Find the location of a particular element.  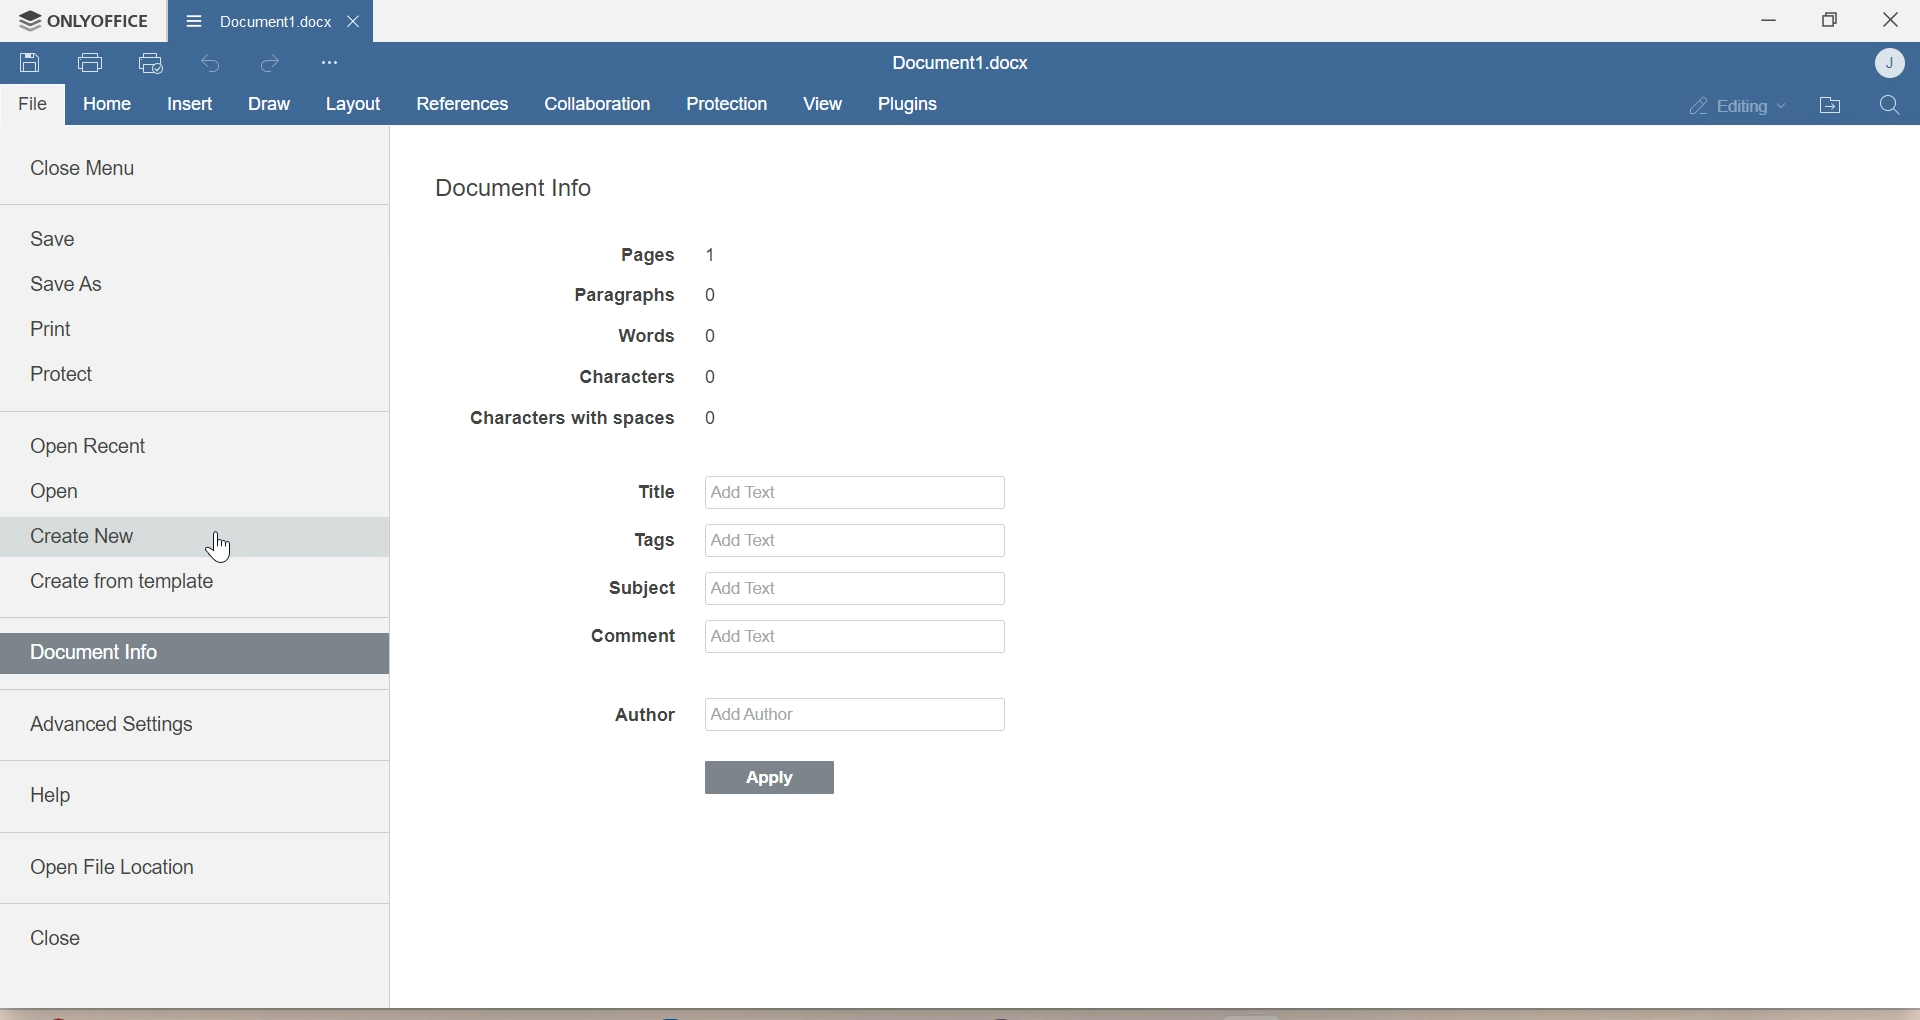

Draw is located at coordinates (268, 105).